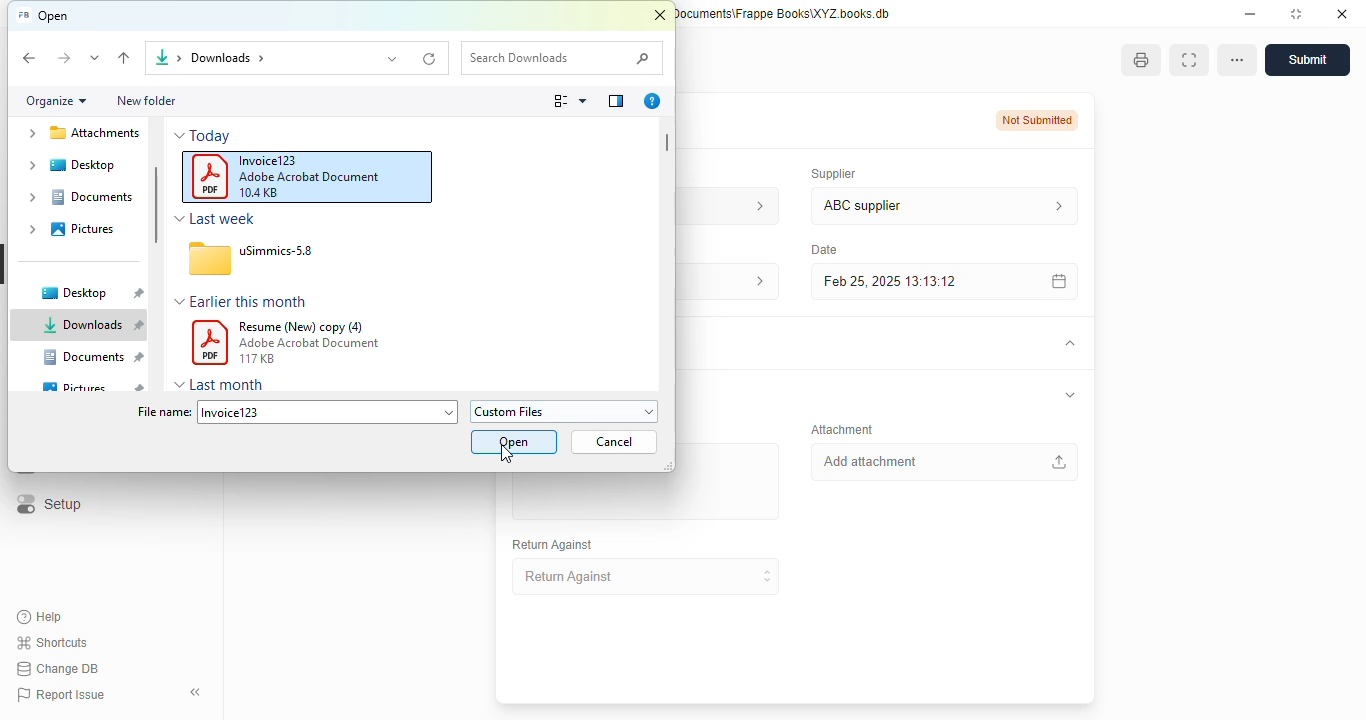 This screenshot has width=1366, height=720. Describe the element at coordinates (309, 177) in the screenshot. I see `adobe acrobat document` at that location.